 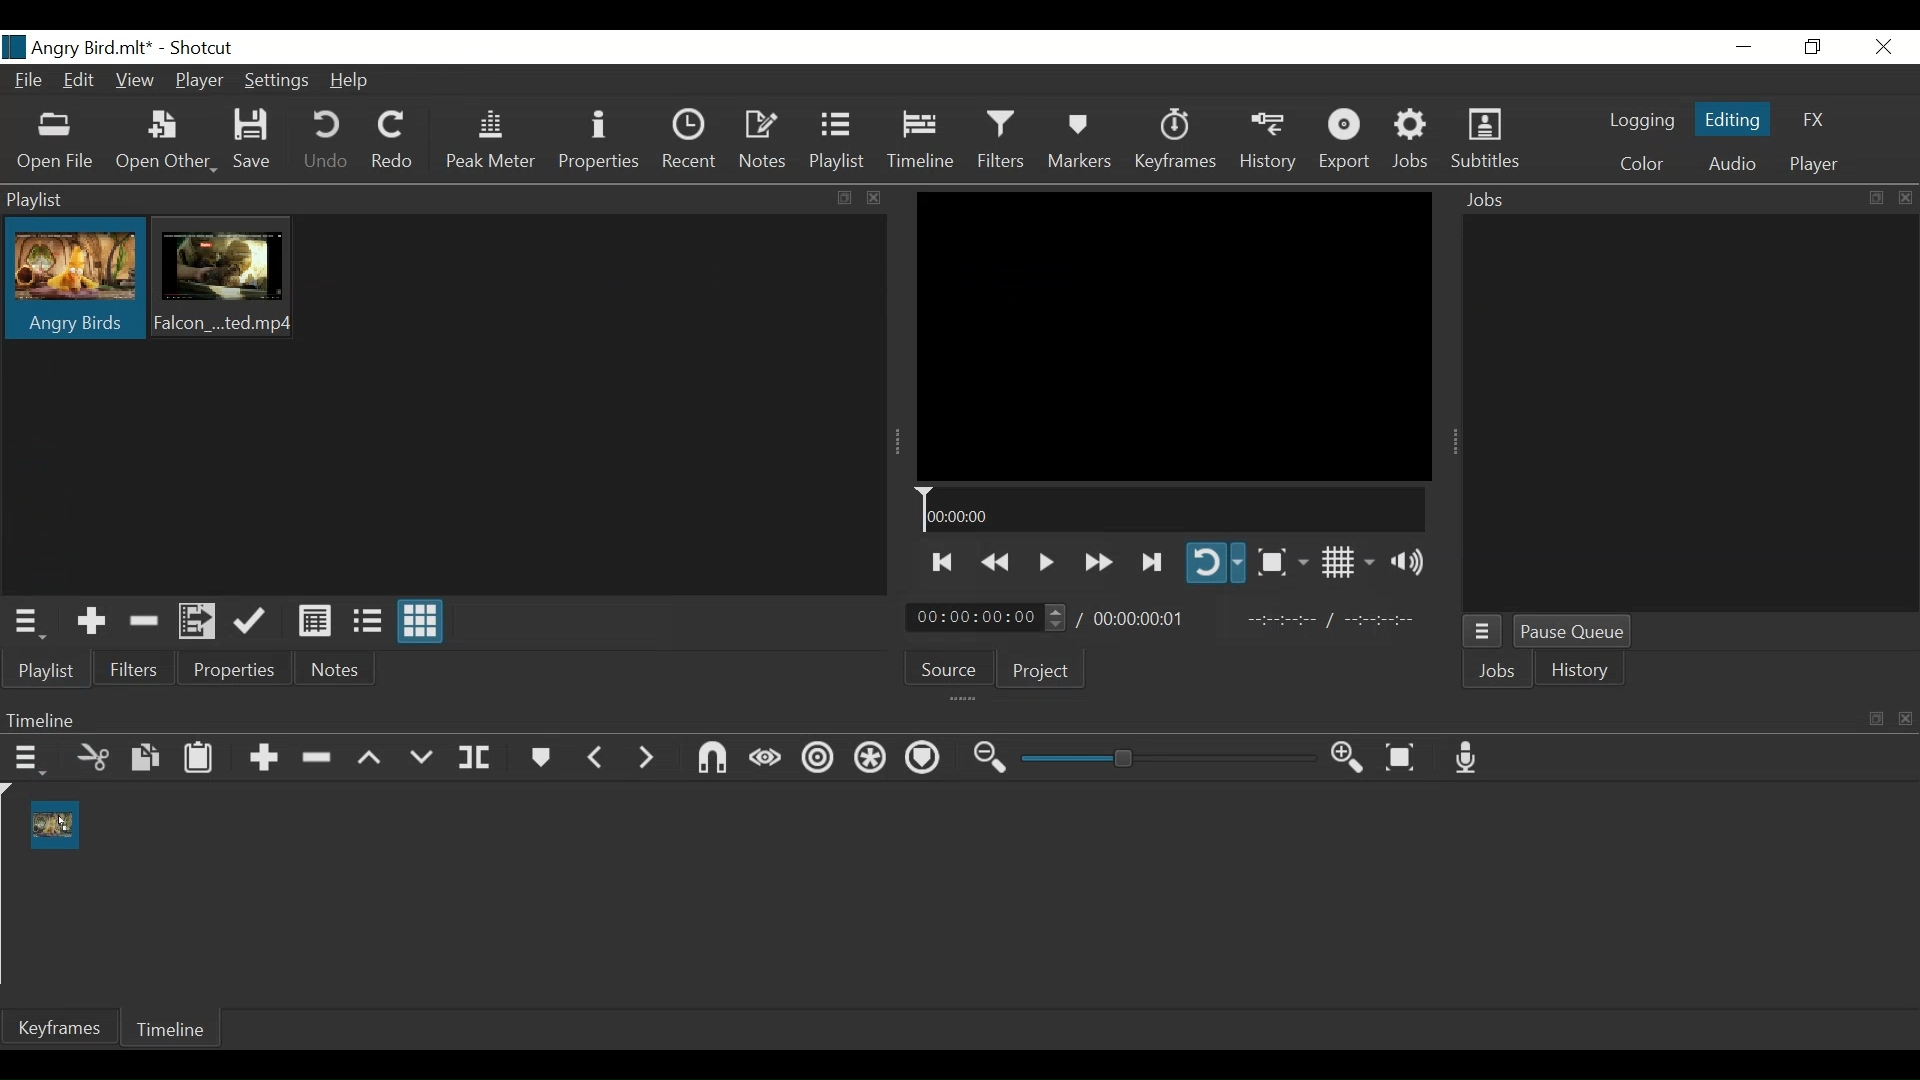 I want to click on Clip, so click(x=58, y=826).